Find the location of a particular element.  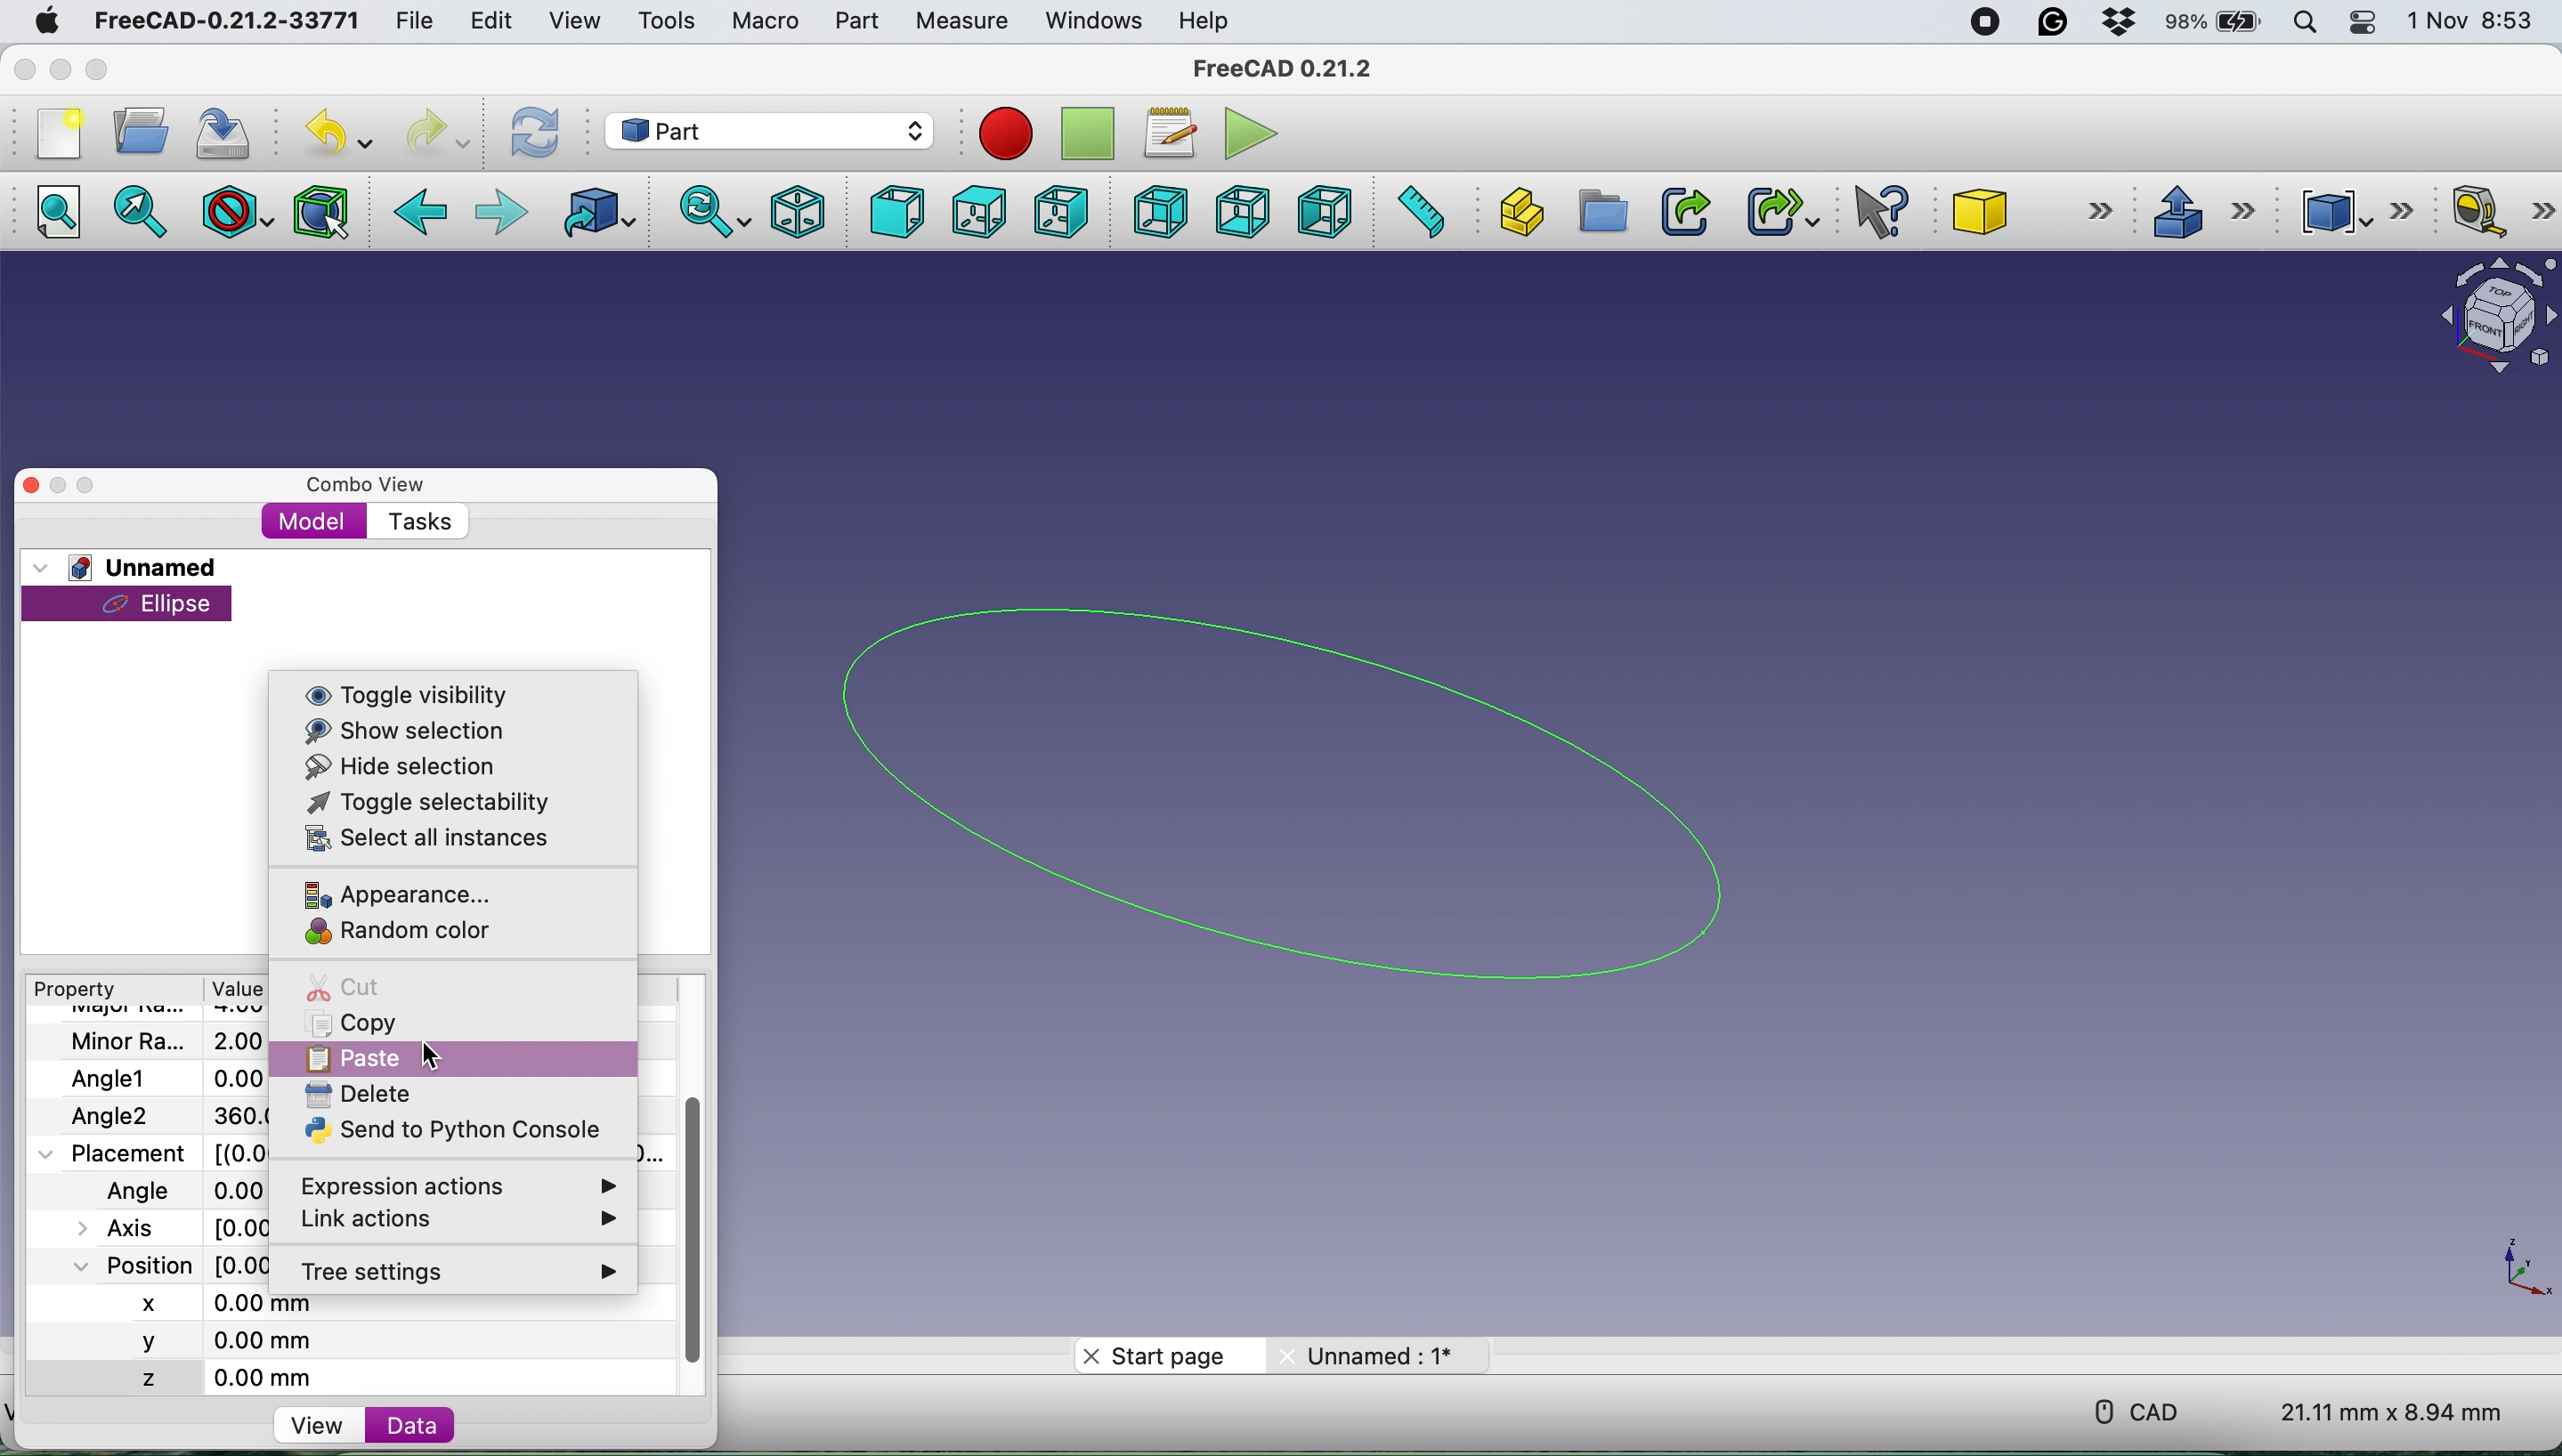

freecad is located at coordinates (1280, 71).